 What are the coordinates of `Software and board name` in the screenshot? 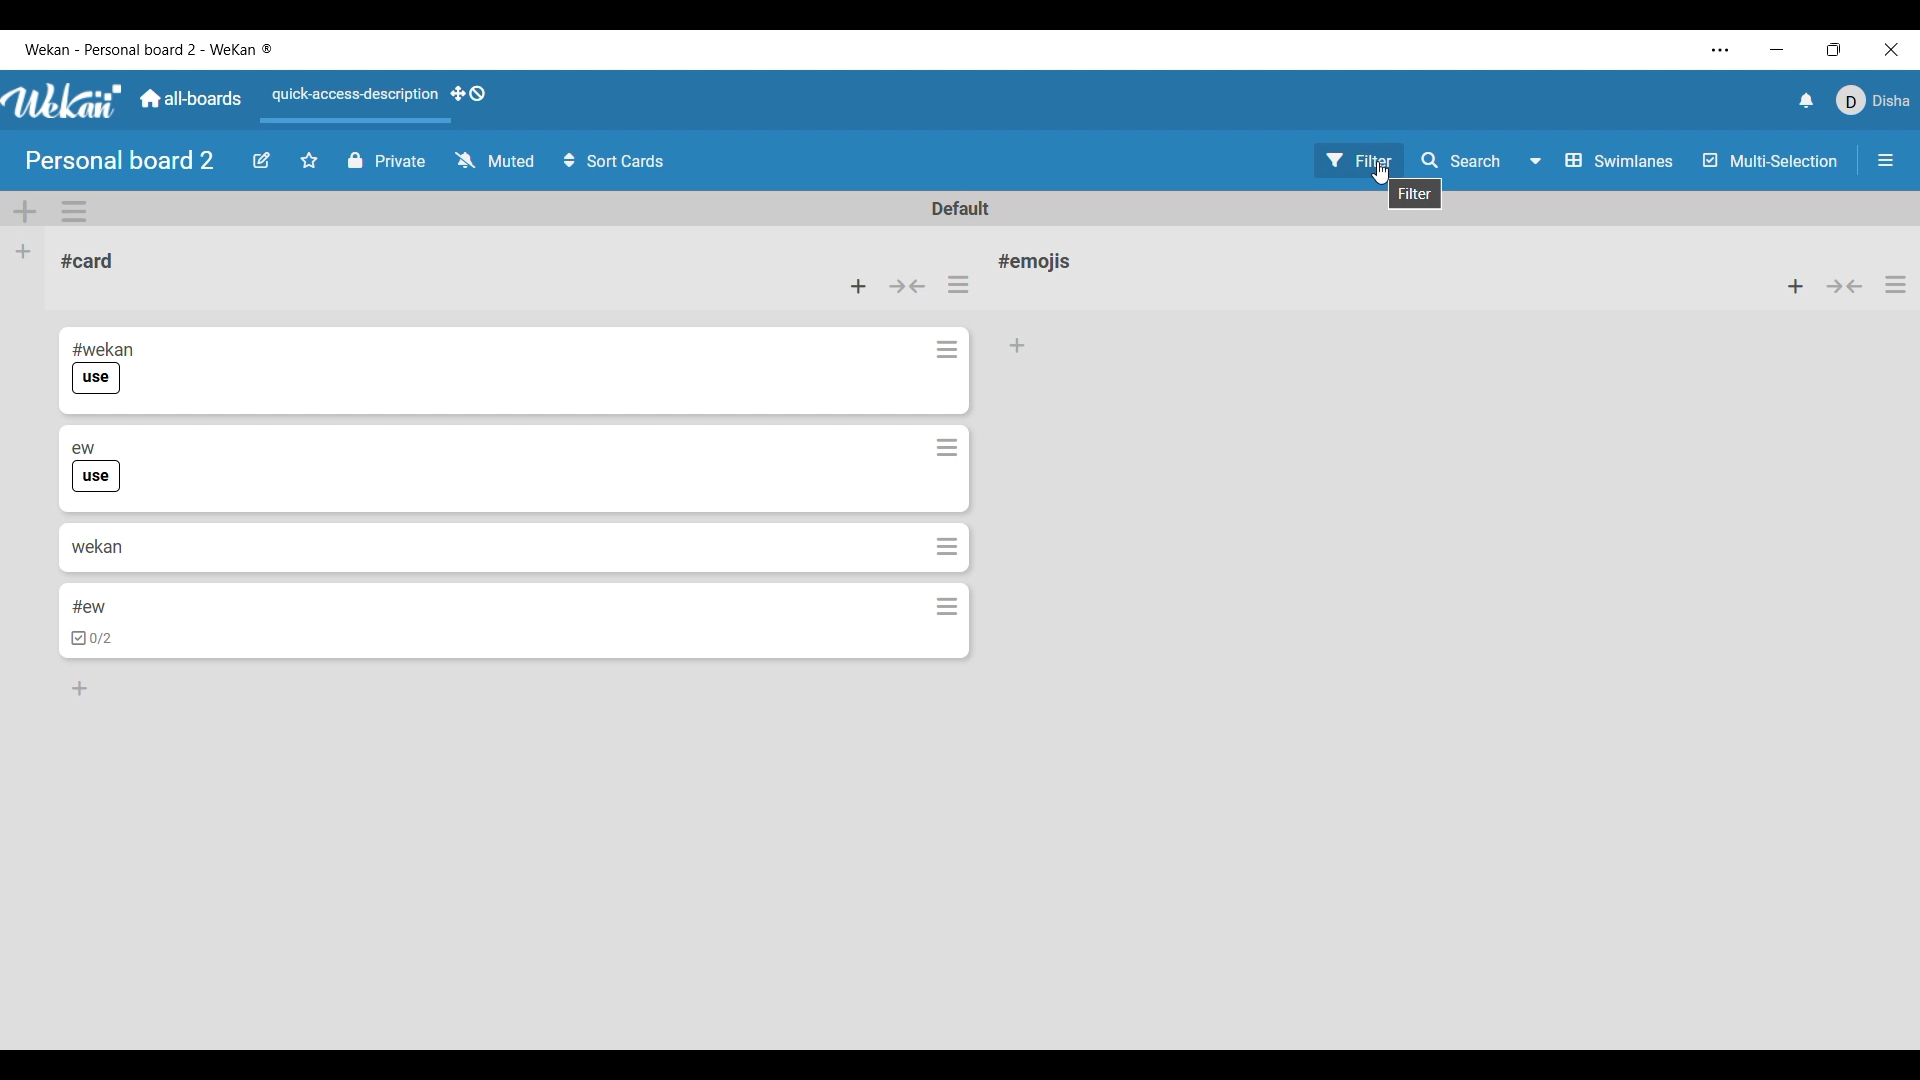 It's located at (147, 49).